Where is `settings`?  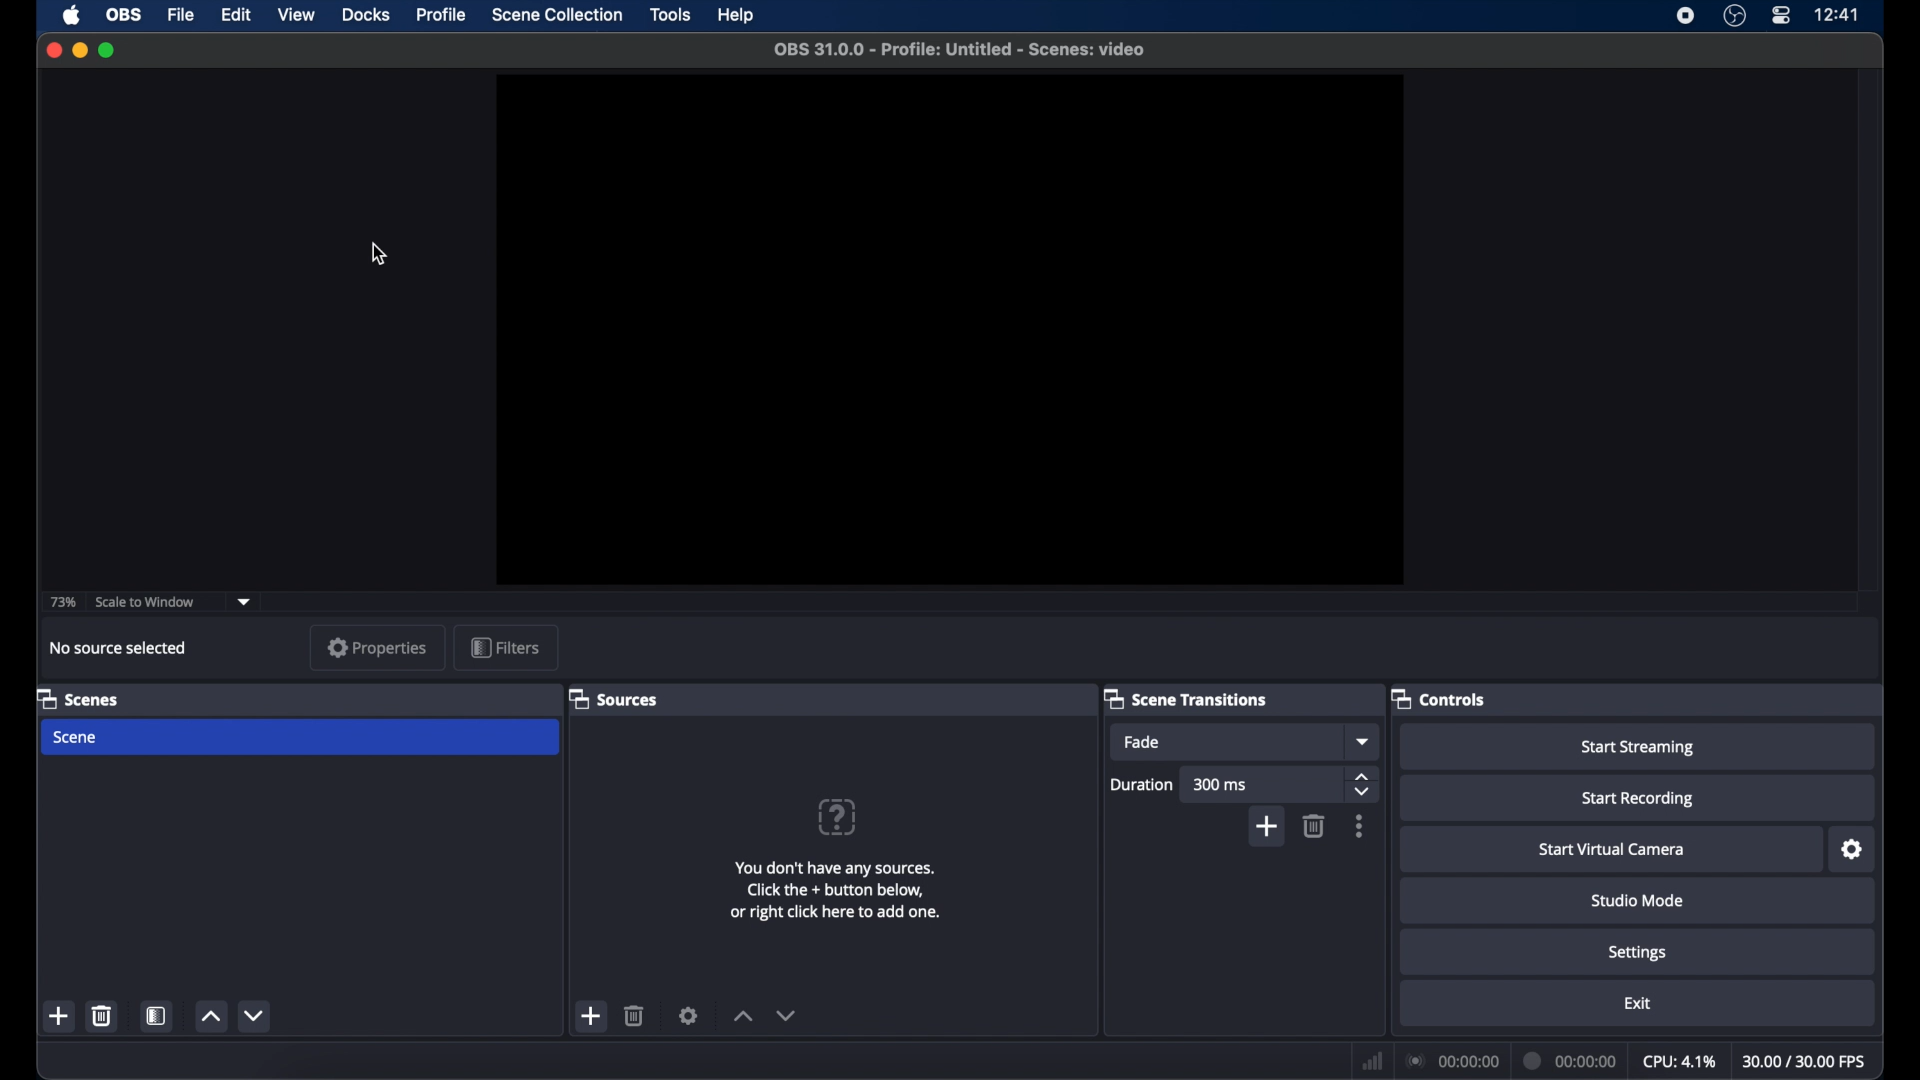 settings is located at coordinates (1634, 949).